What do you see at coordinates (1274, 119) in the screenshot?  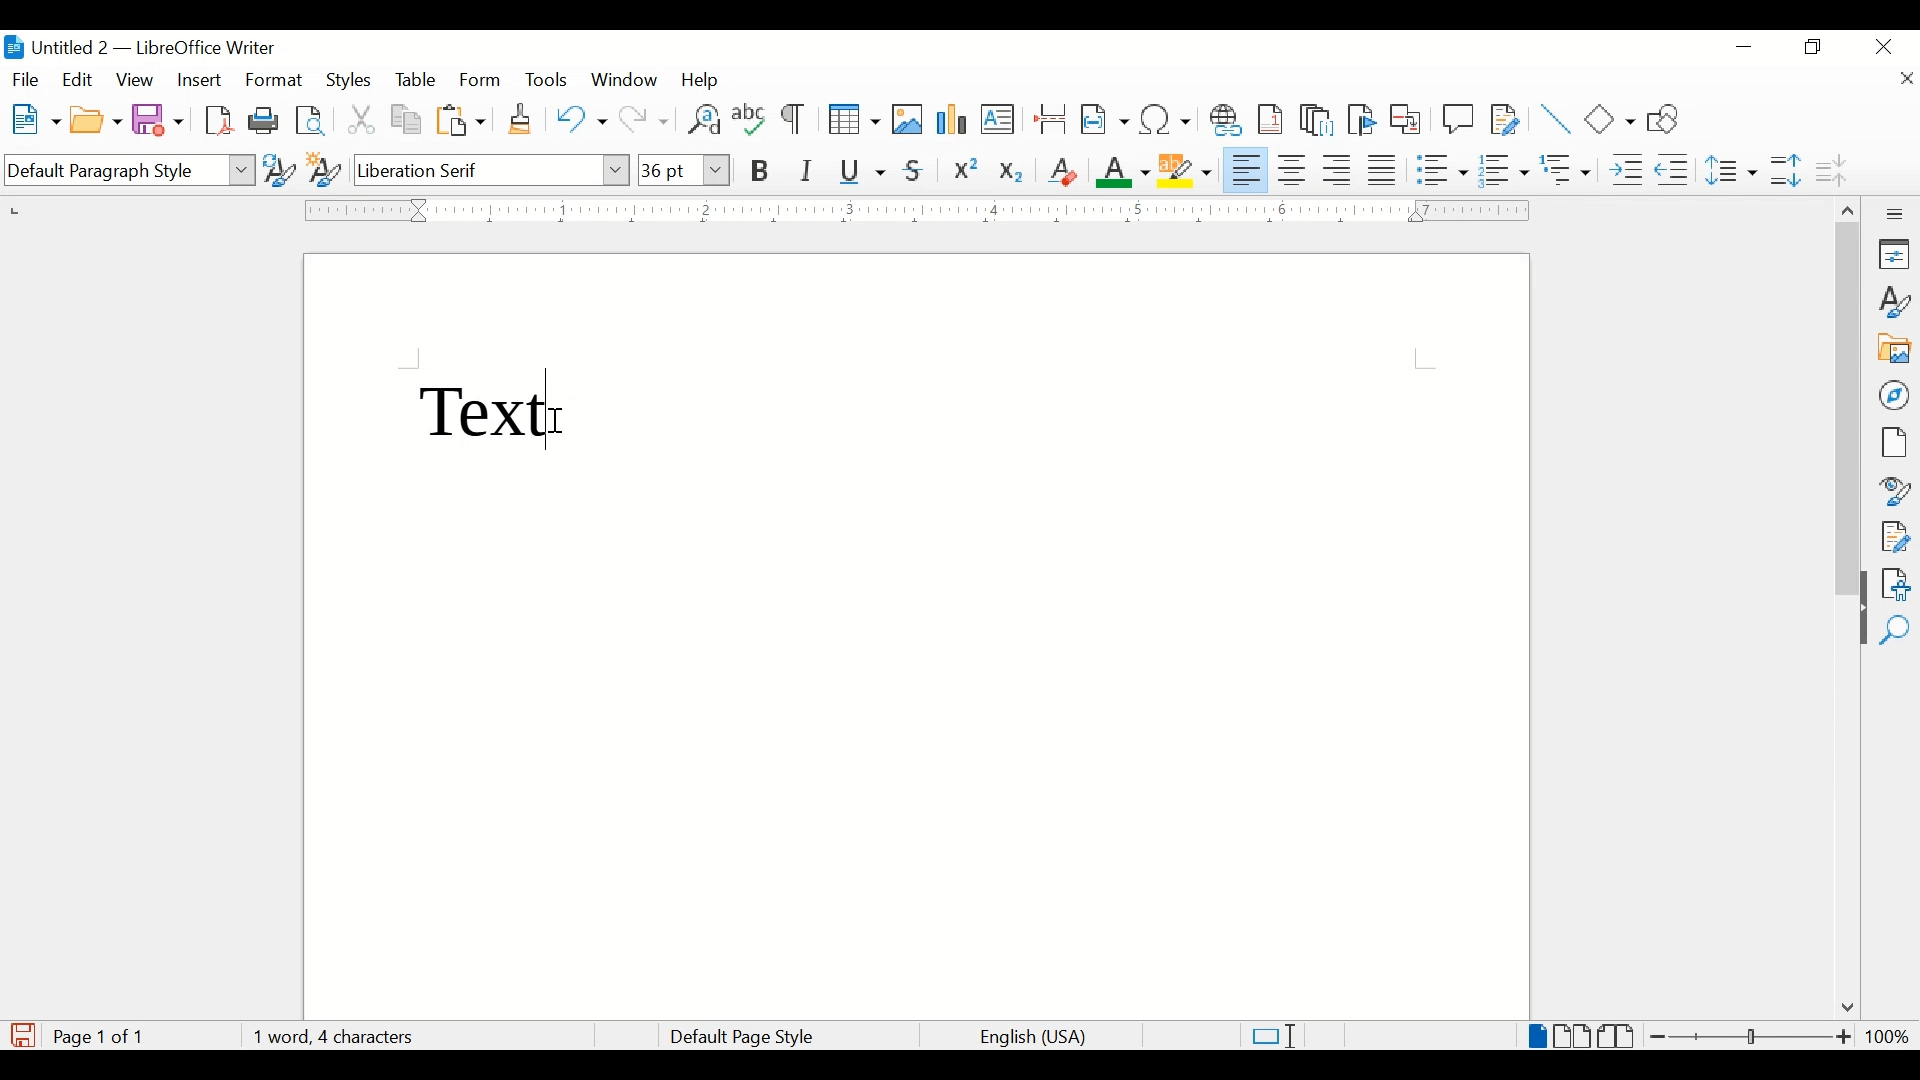 I see `insert footnote` at bounding box center [1274, 119].